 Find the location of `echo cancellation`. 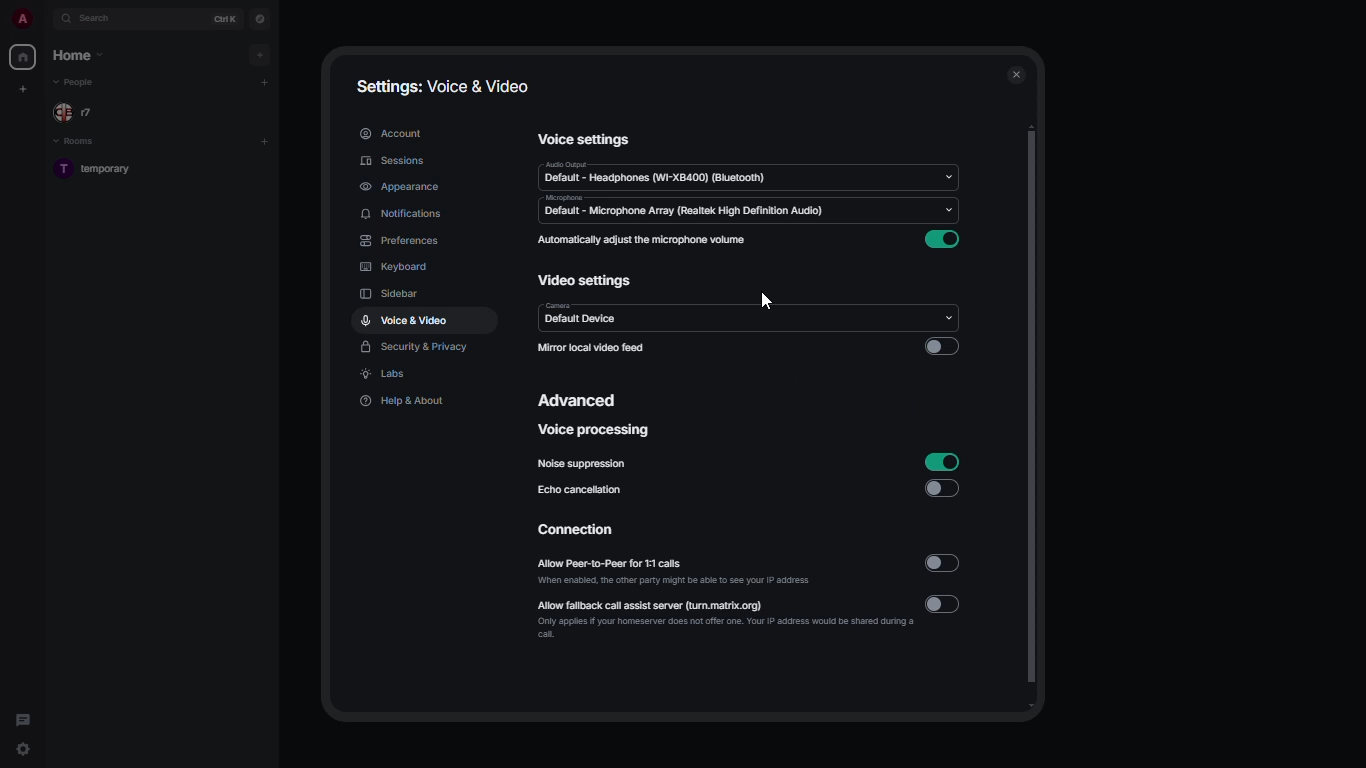

echo cancellation is located at coordinates (581, 489).